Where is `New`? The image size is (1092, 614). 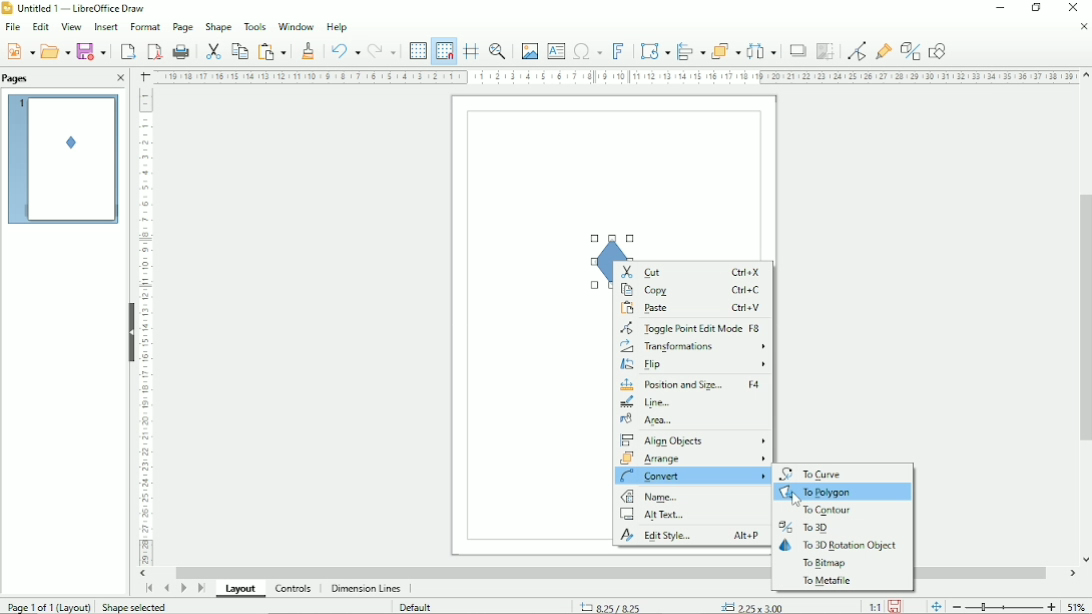
New is located at coordinates (19, 50).